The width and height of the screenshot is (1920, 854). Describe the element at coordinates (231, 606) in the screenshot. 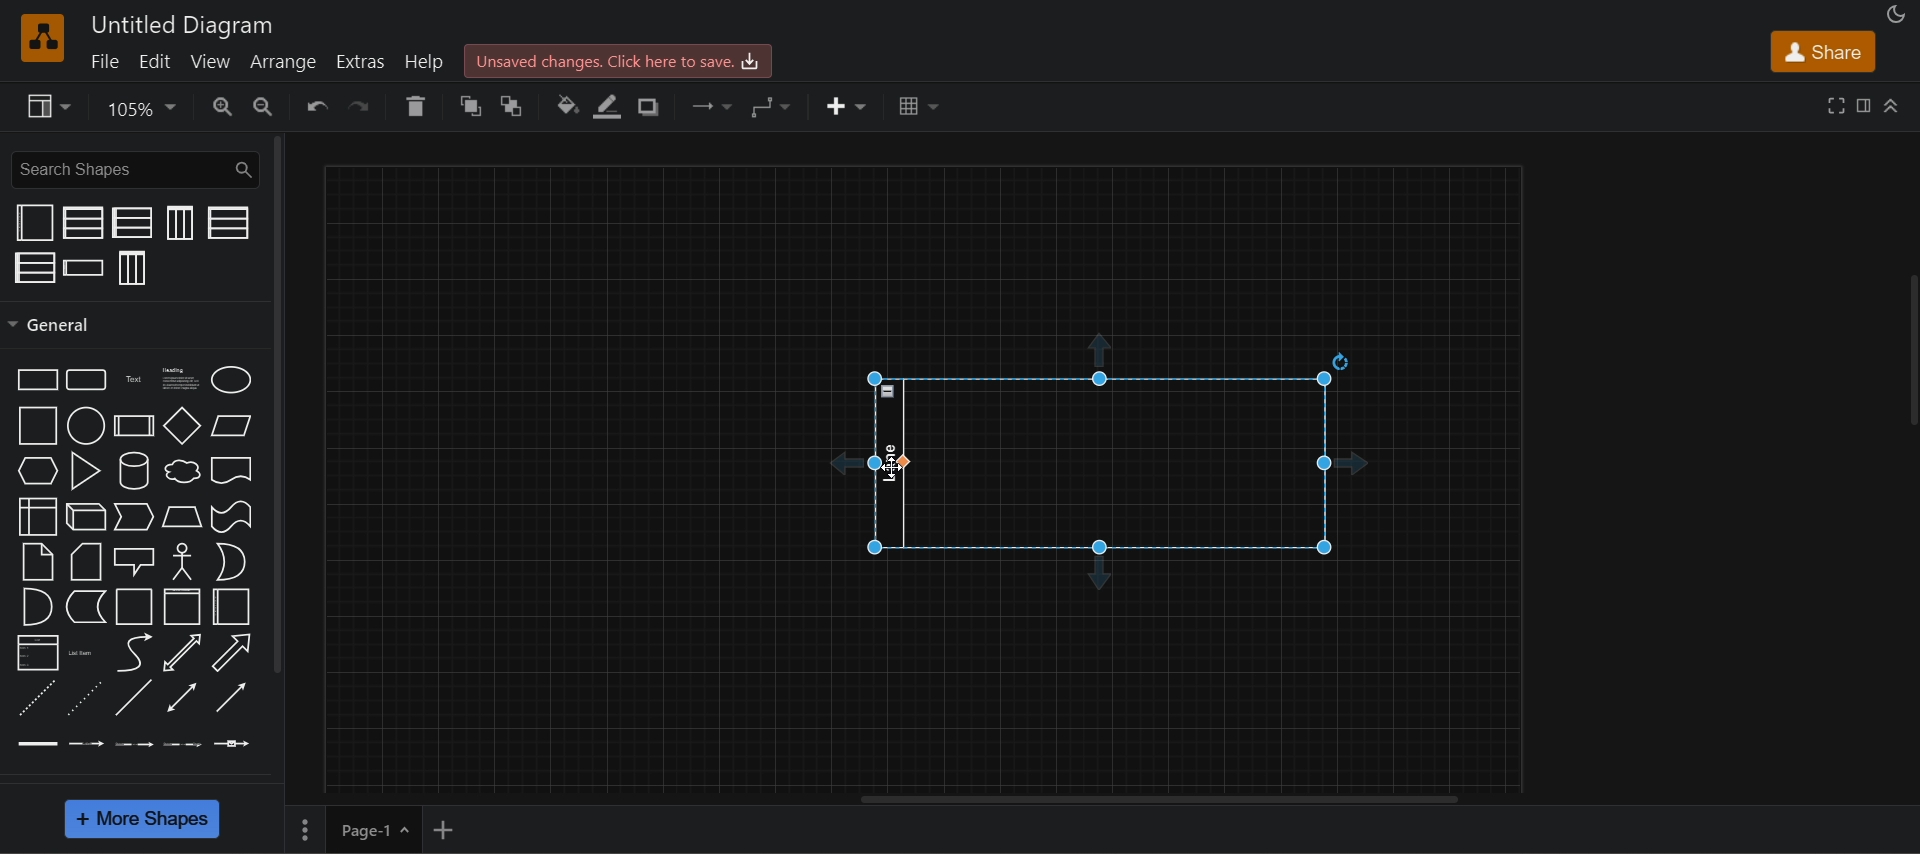

I see `horizontal container` at that location.